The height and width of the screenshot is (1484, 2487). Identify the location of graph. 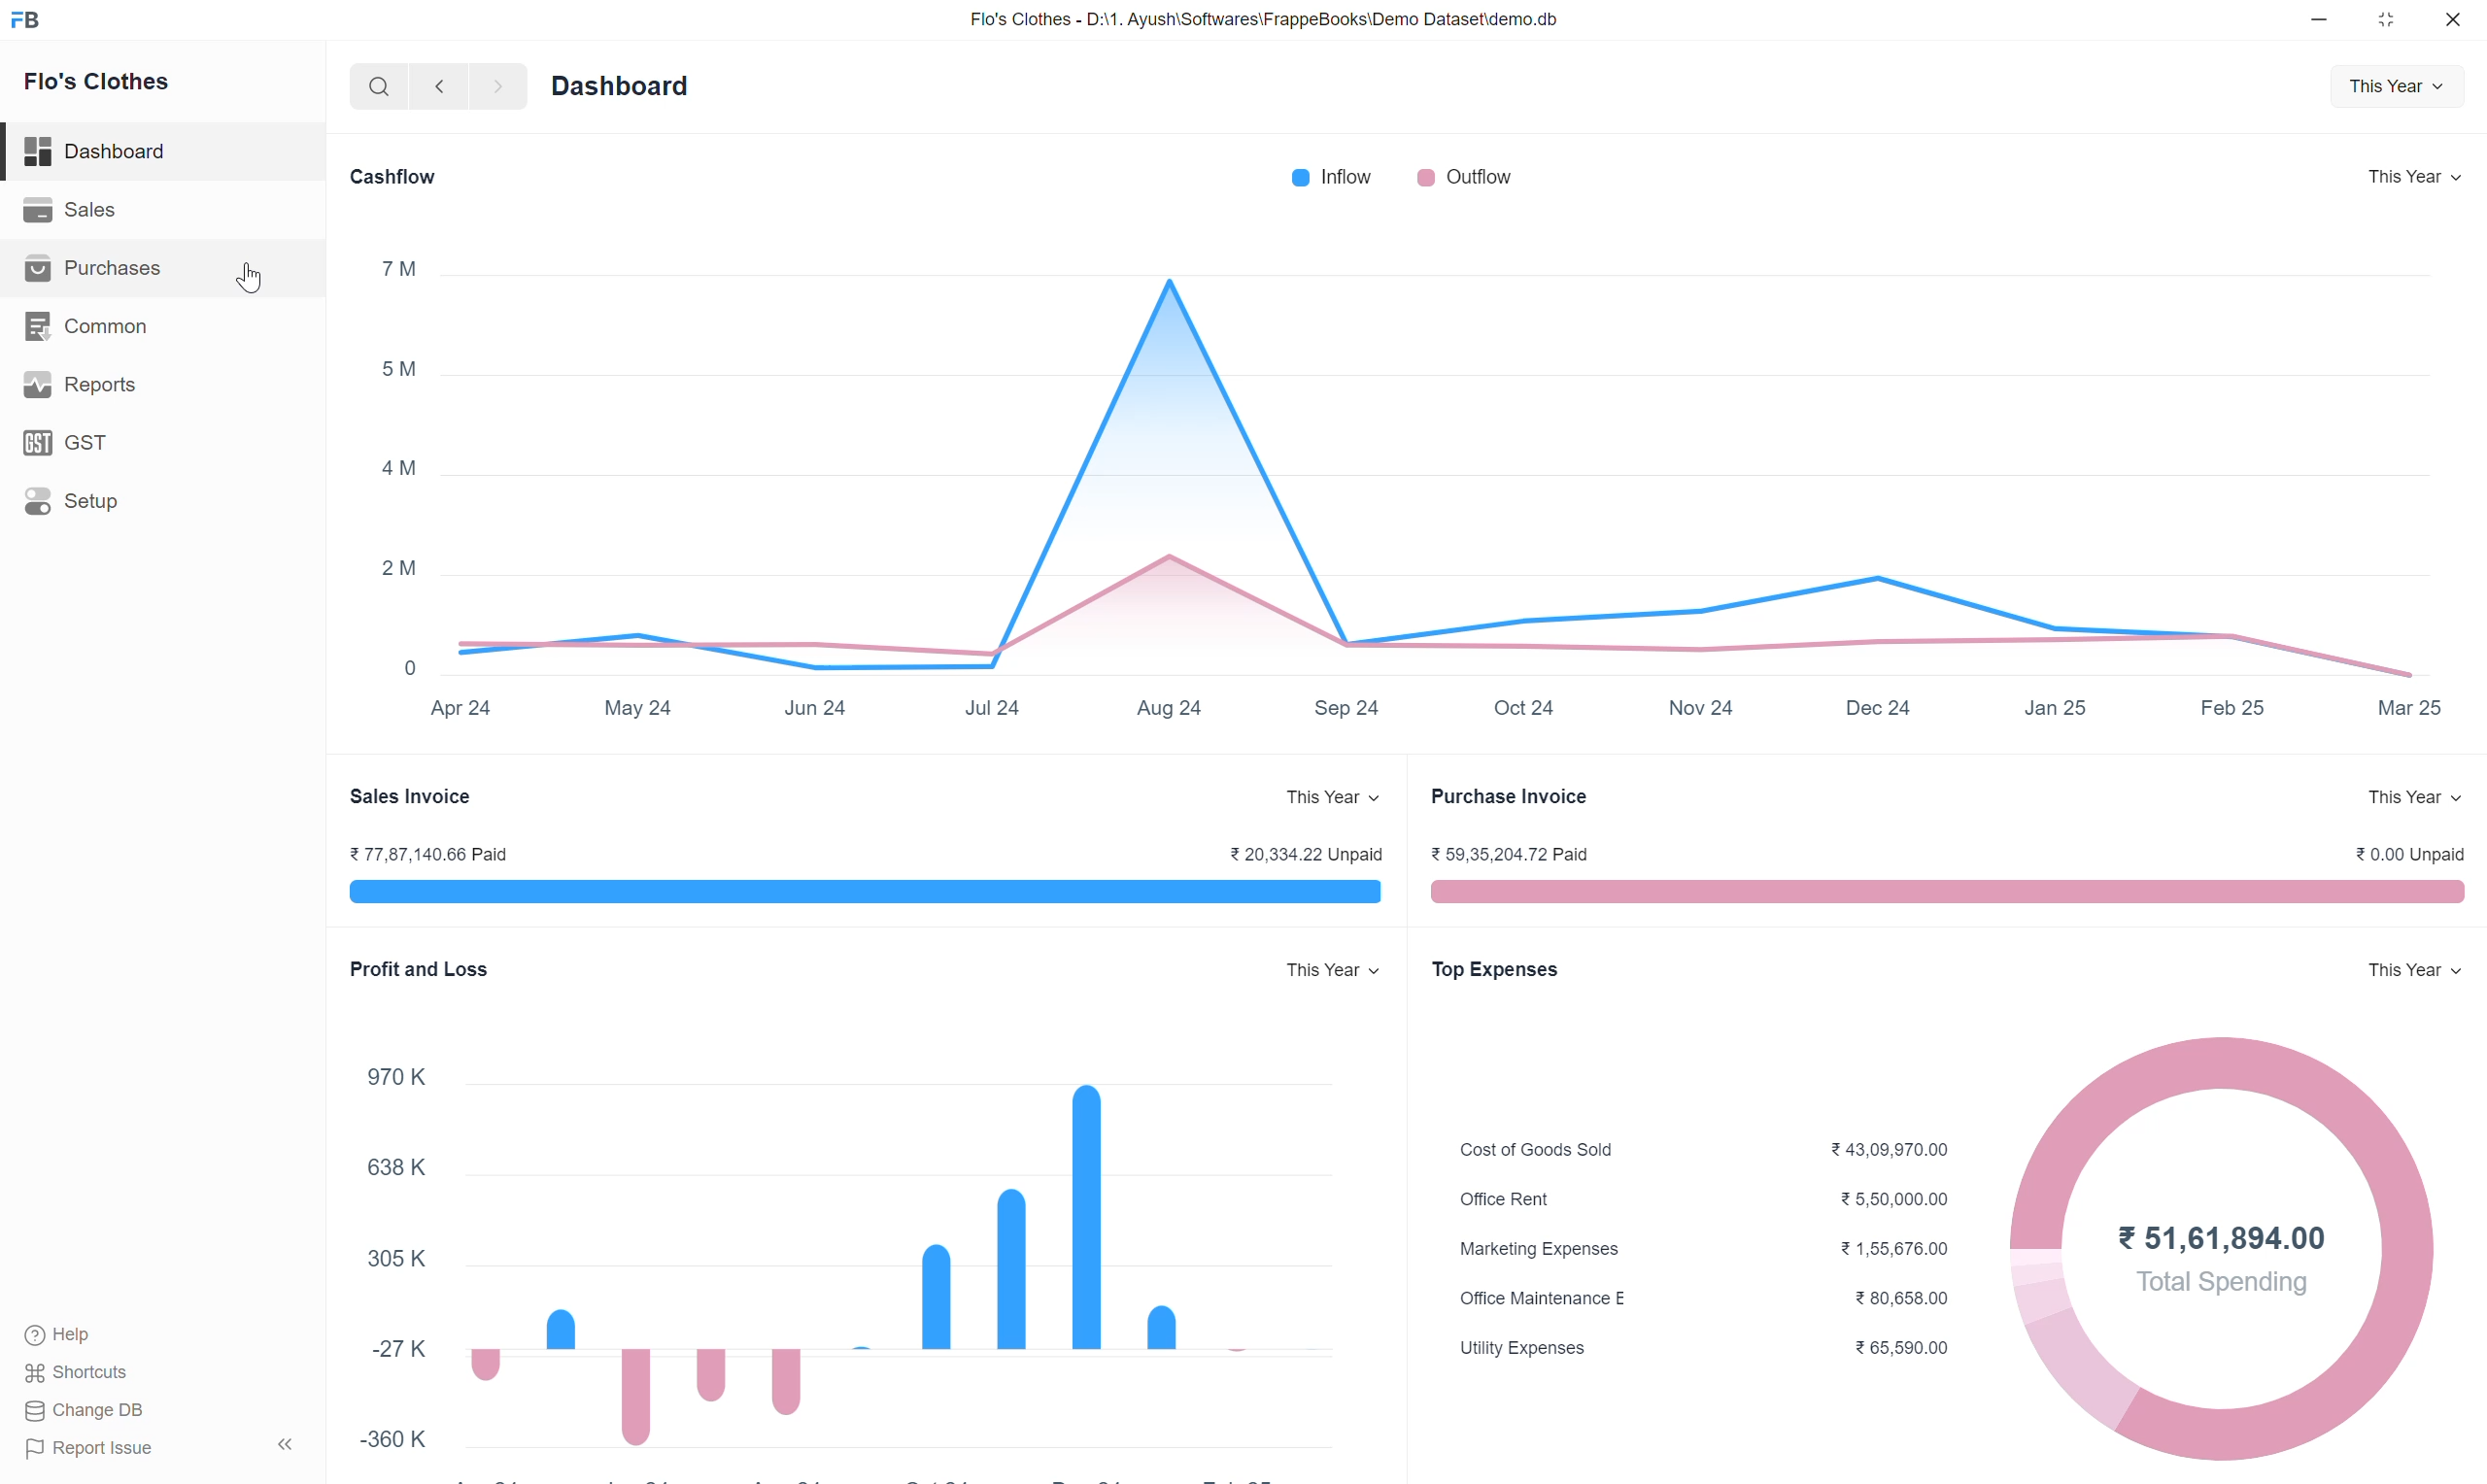
(927, 1276).